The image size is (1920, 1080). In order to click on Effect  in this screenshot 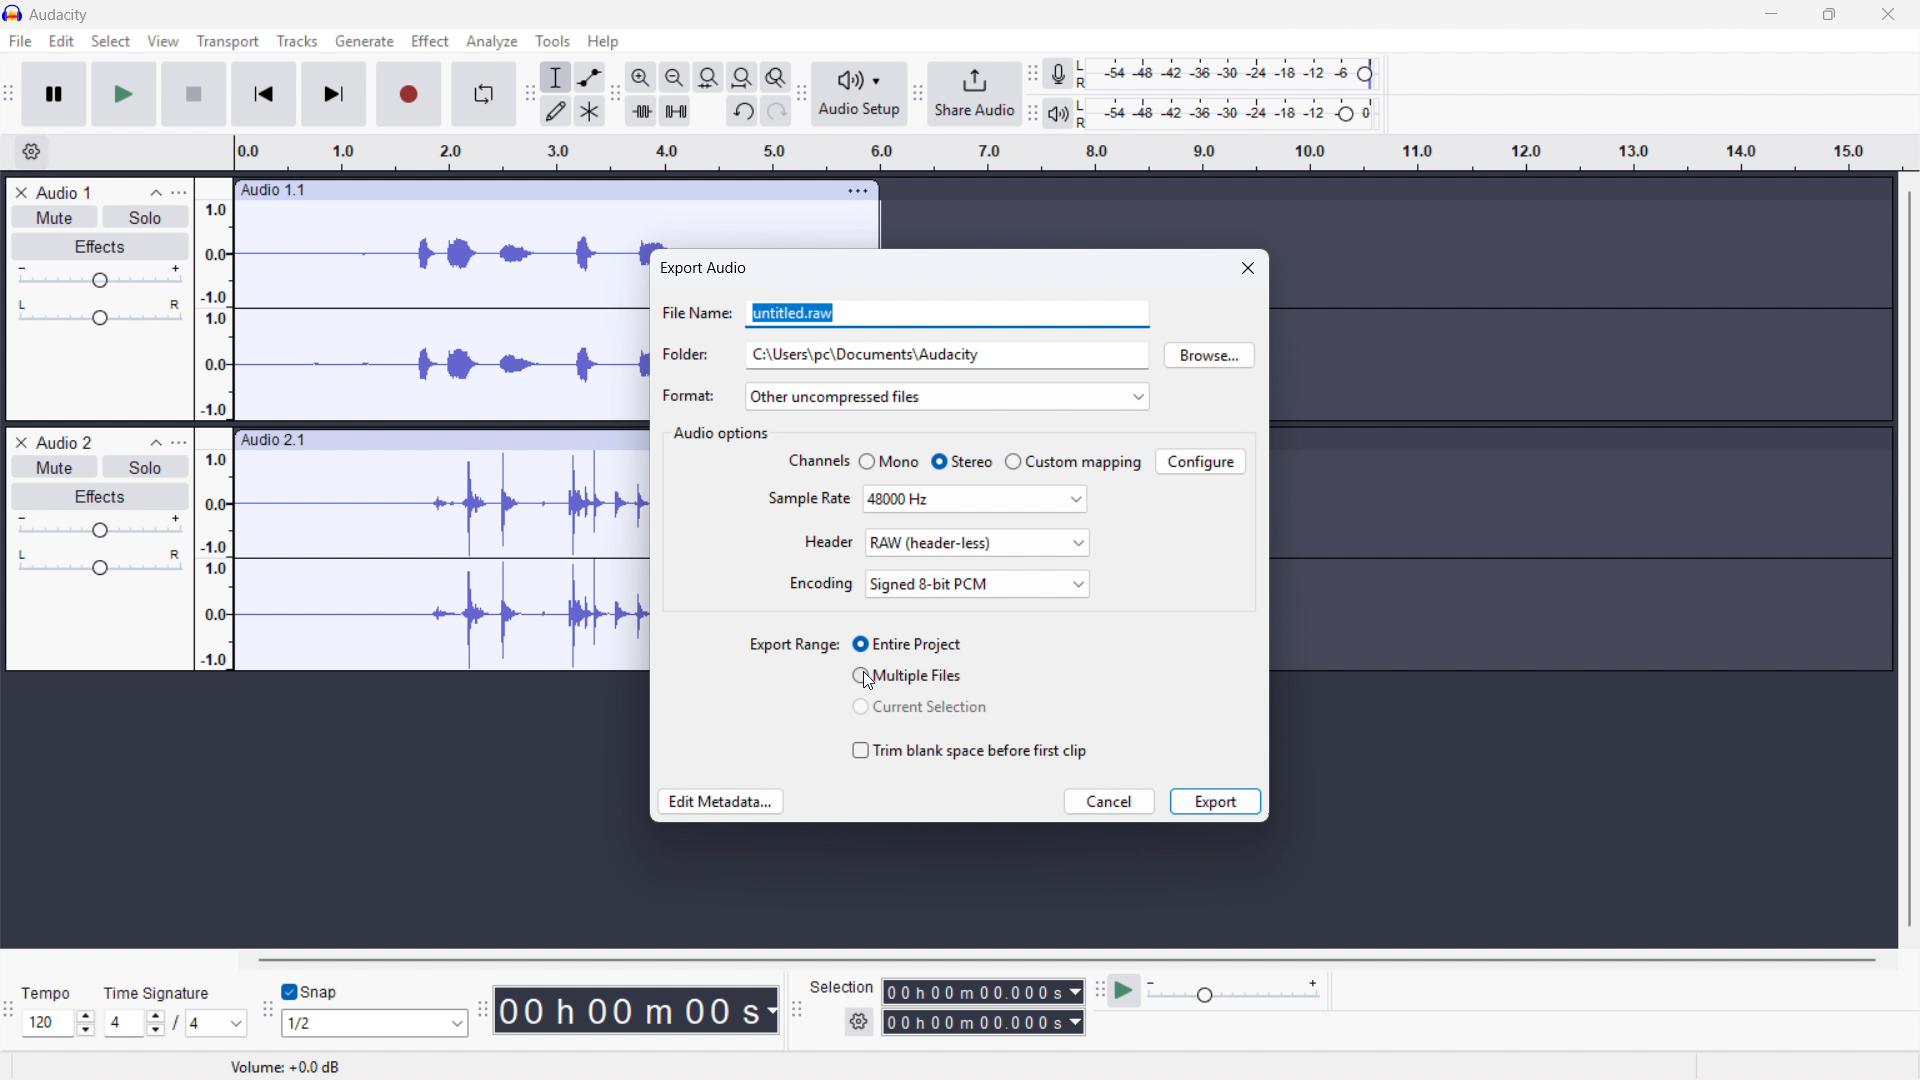, I will do `click(430, 40)`.